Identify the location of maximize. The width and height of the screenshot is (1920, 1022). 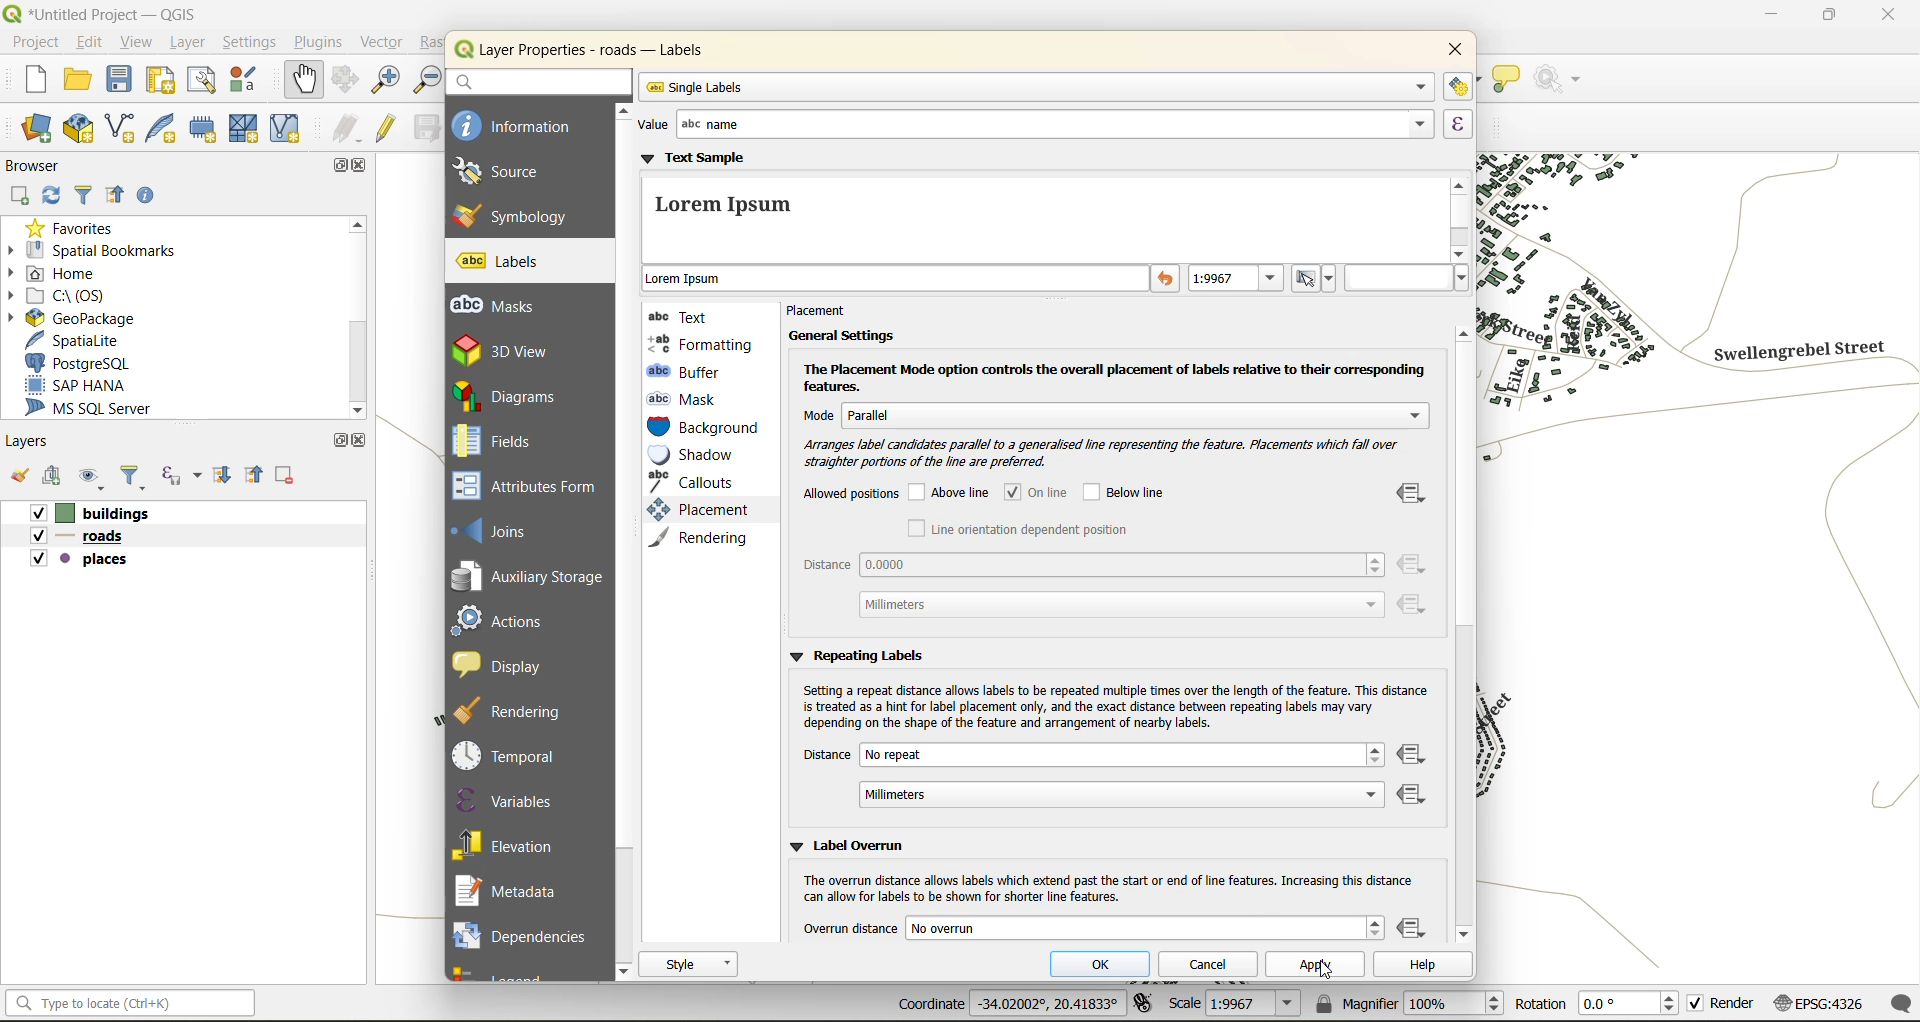
(342, 168).